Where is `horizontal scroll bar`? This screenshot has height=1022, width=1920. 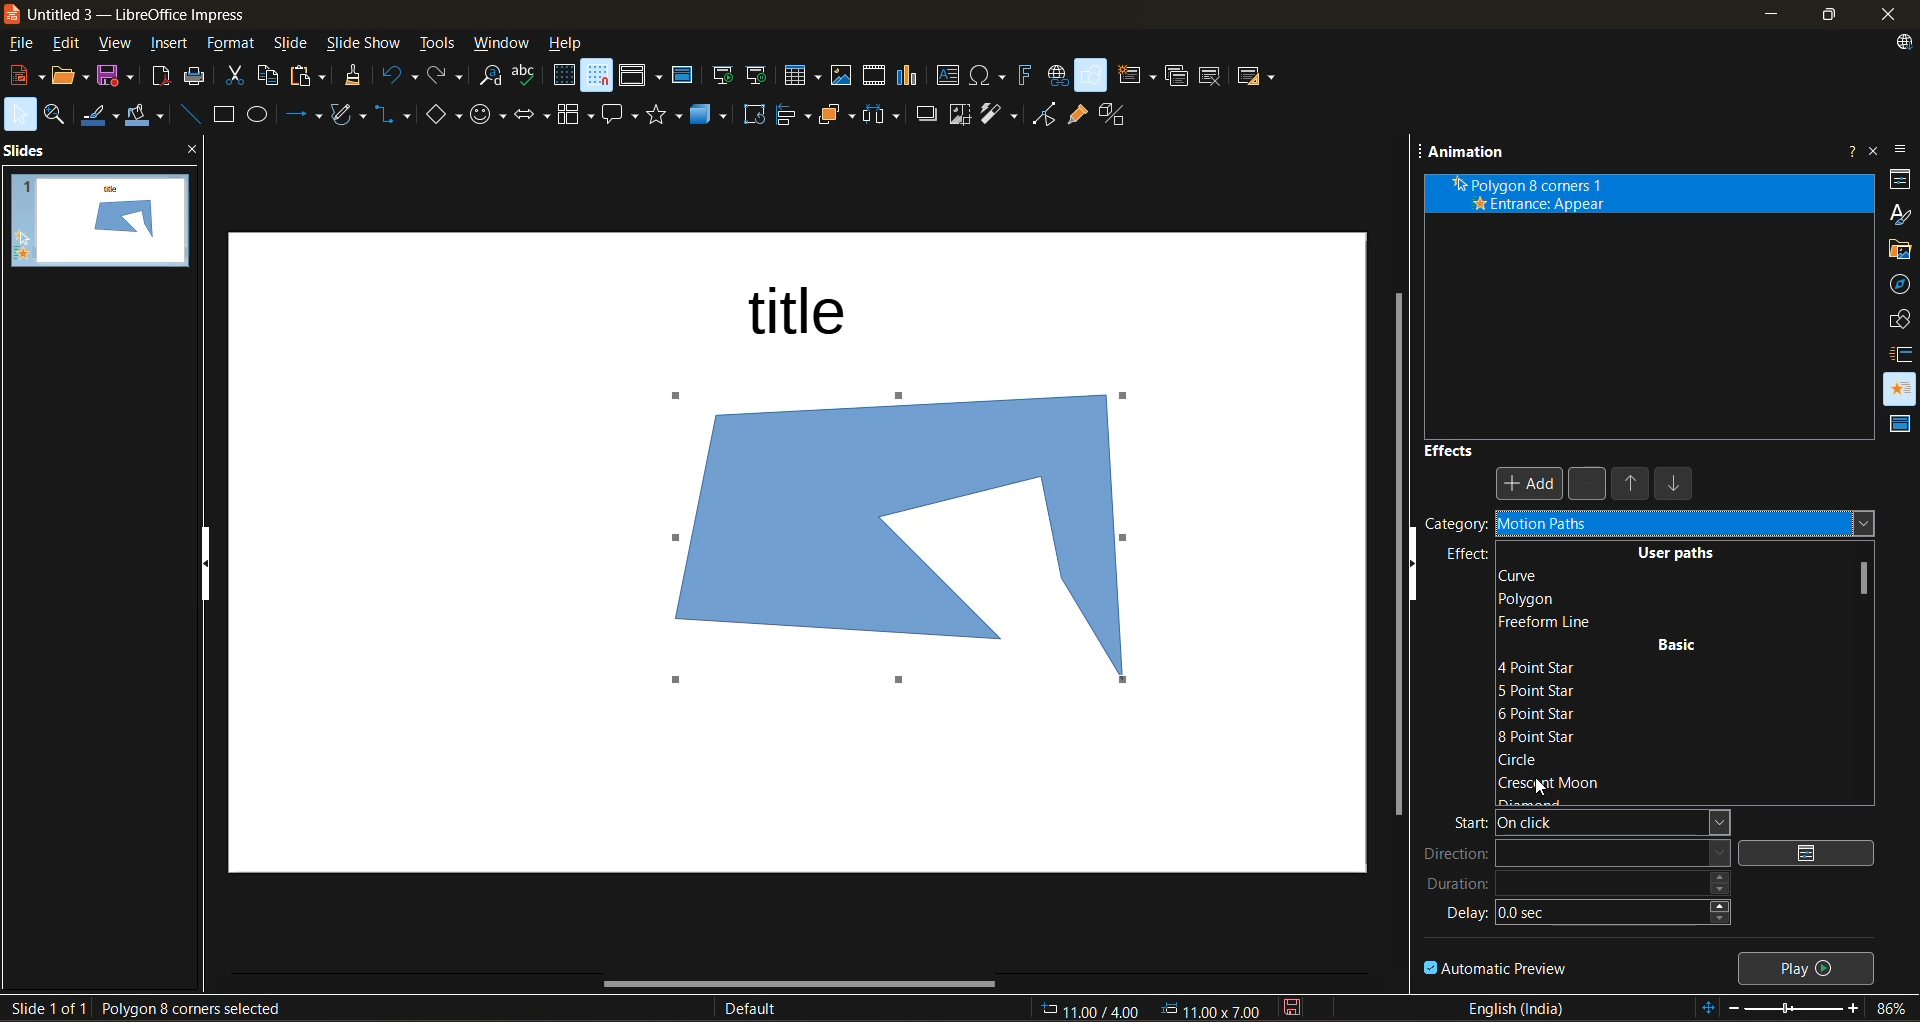 horizontal scroll bar is located at coordinates (803, 986).